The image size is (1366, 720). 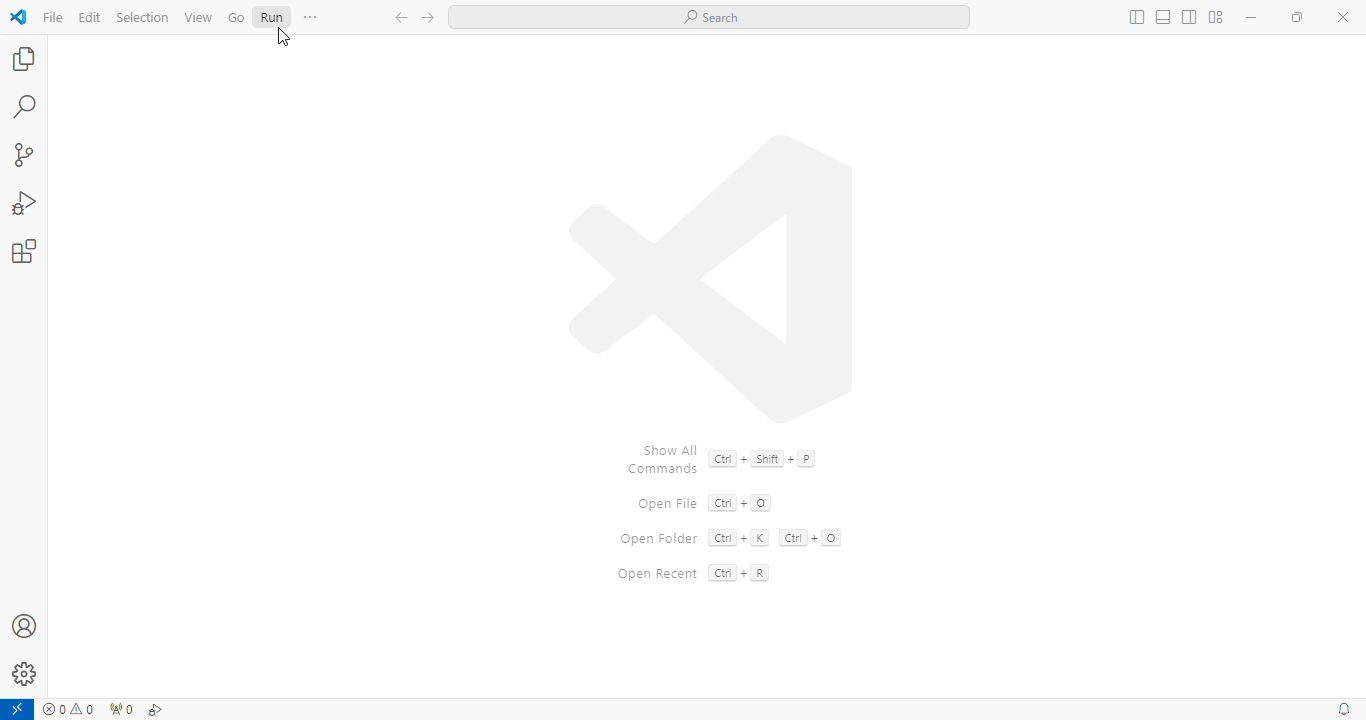 I want to click on selection, so click(x=143, y=17).